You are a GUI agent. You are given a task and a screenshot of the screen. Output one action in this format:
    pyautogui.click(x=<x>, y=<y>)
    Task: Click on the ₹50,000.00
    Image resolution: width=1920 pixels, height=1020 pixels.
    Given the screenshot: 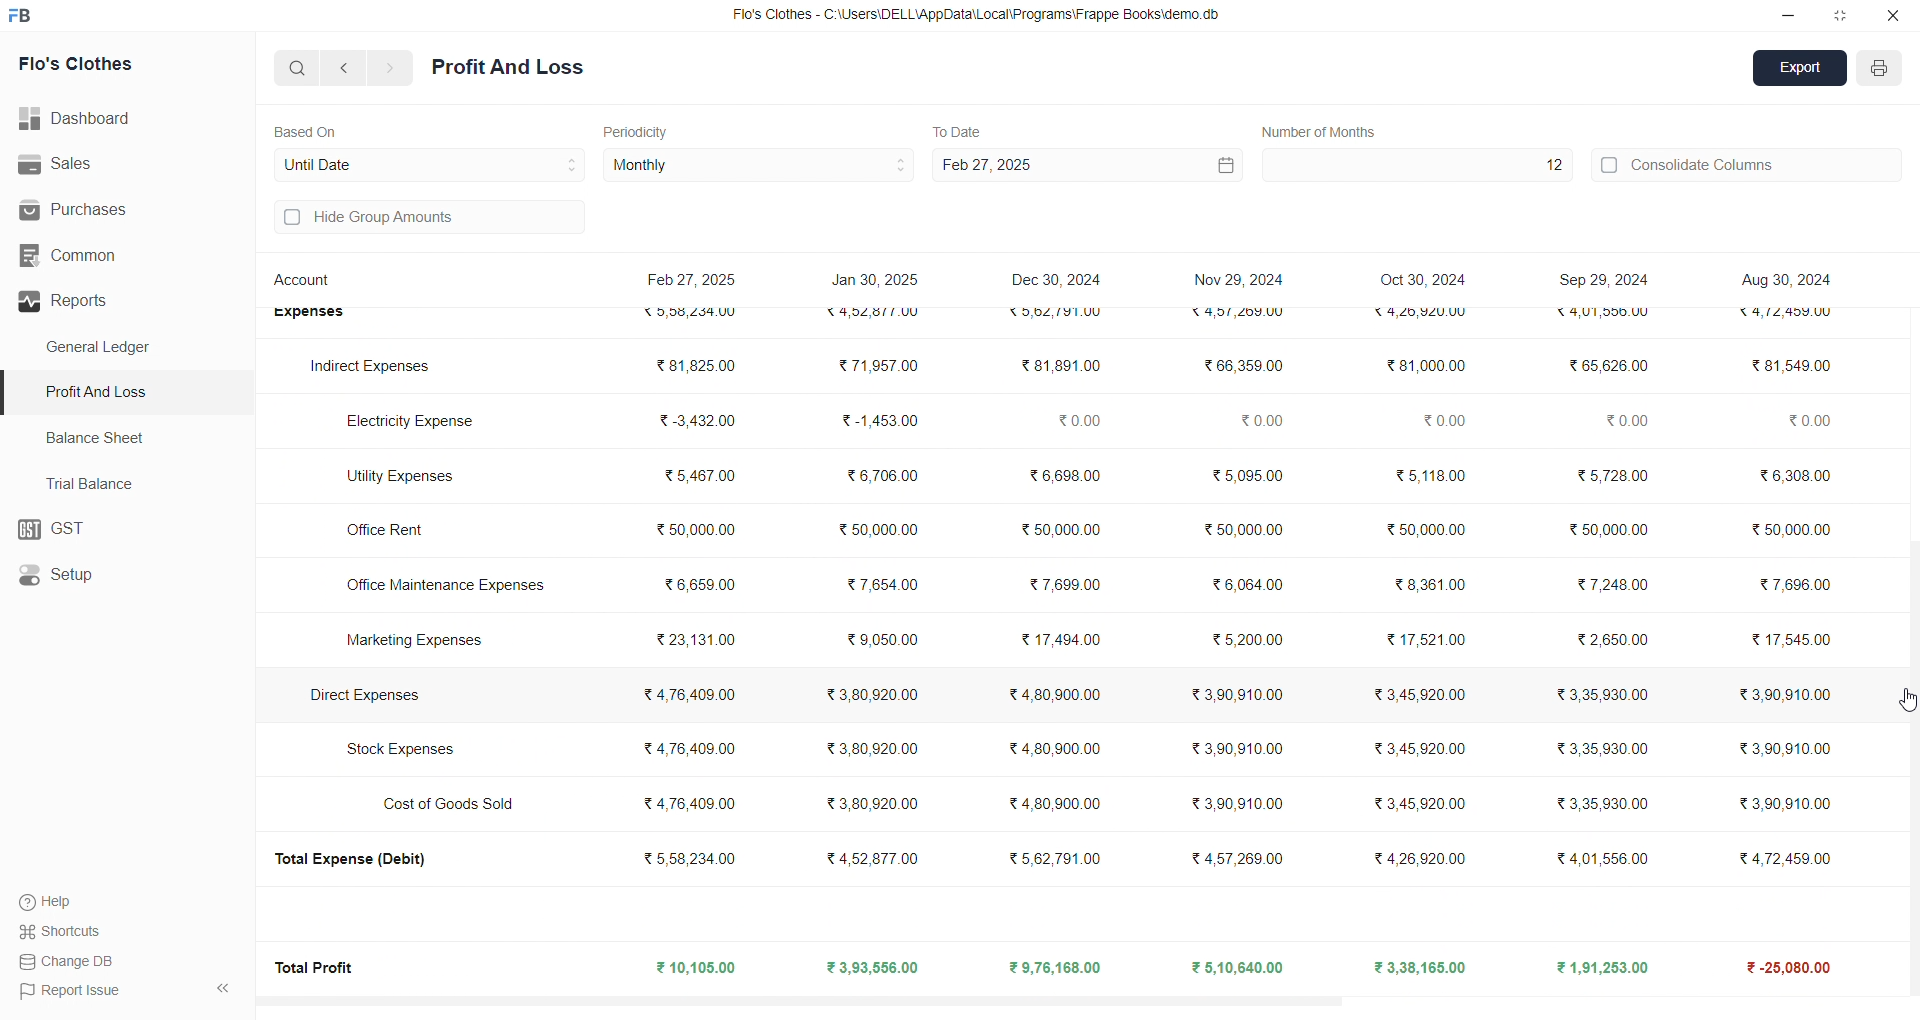 What is the action you would take?
    pyautogui.click(x=1424, y=533)
    